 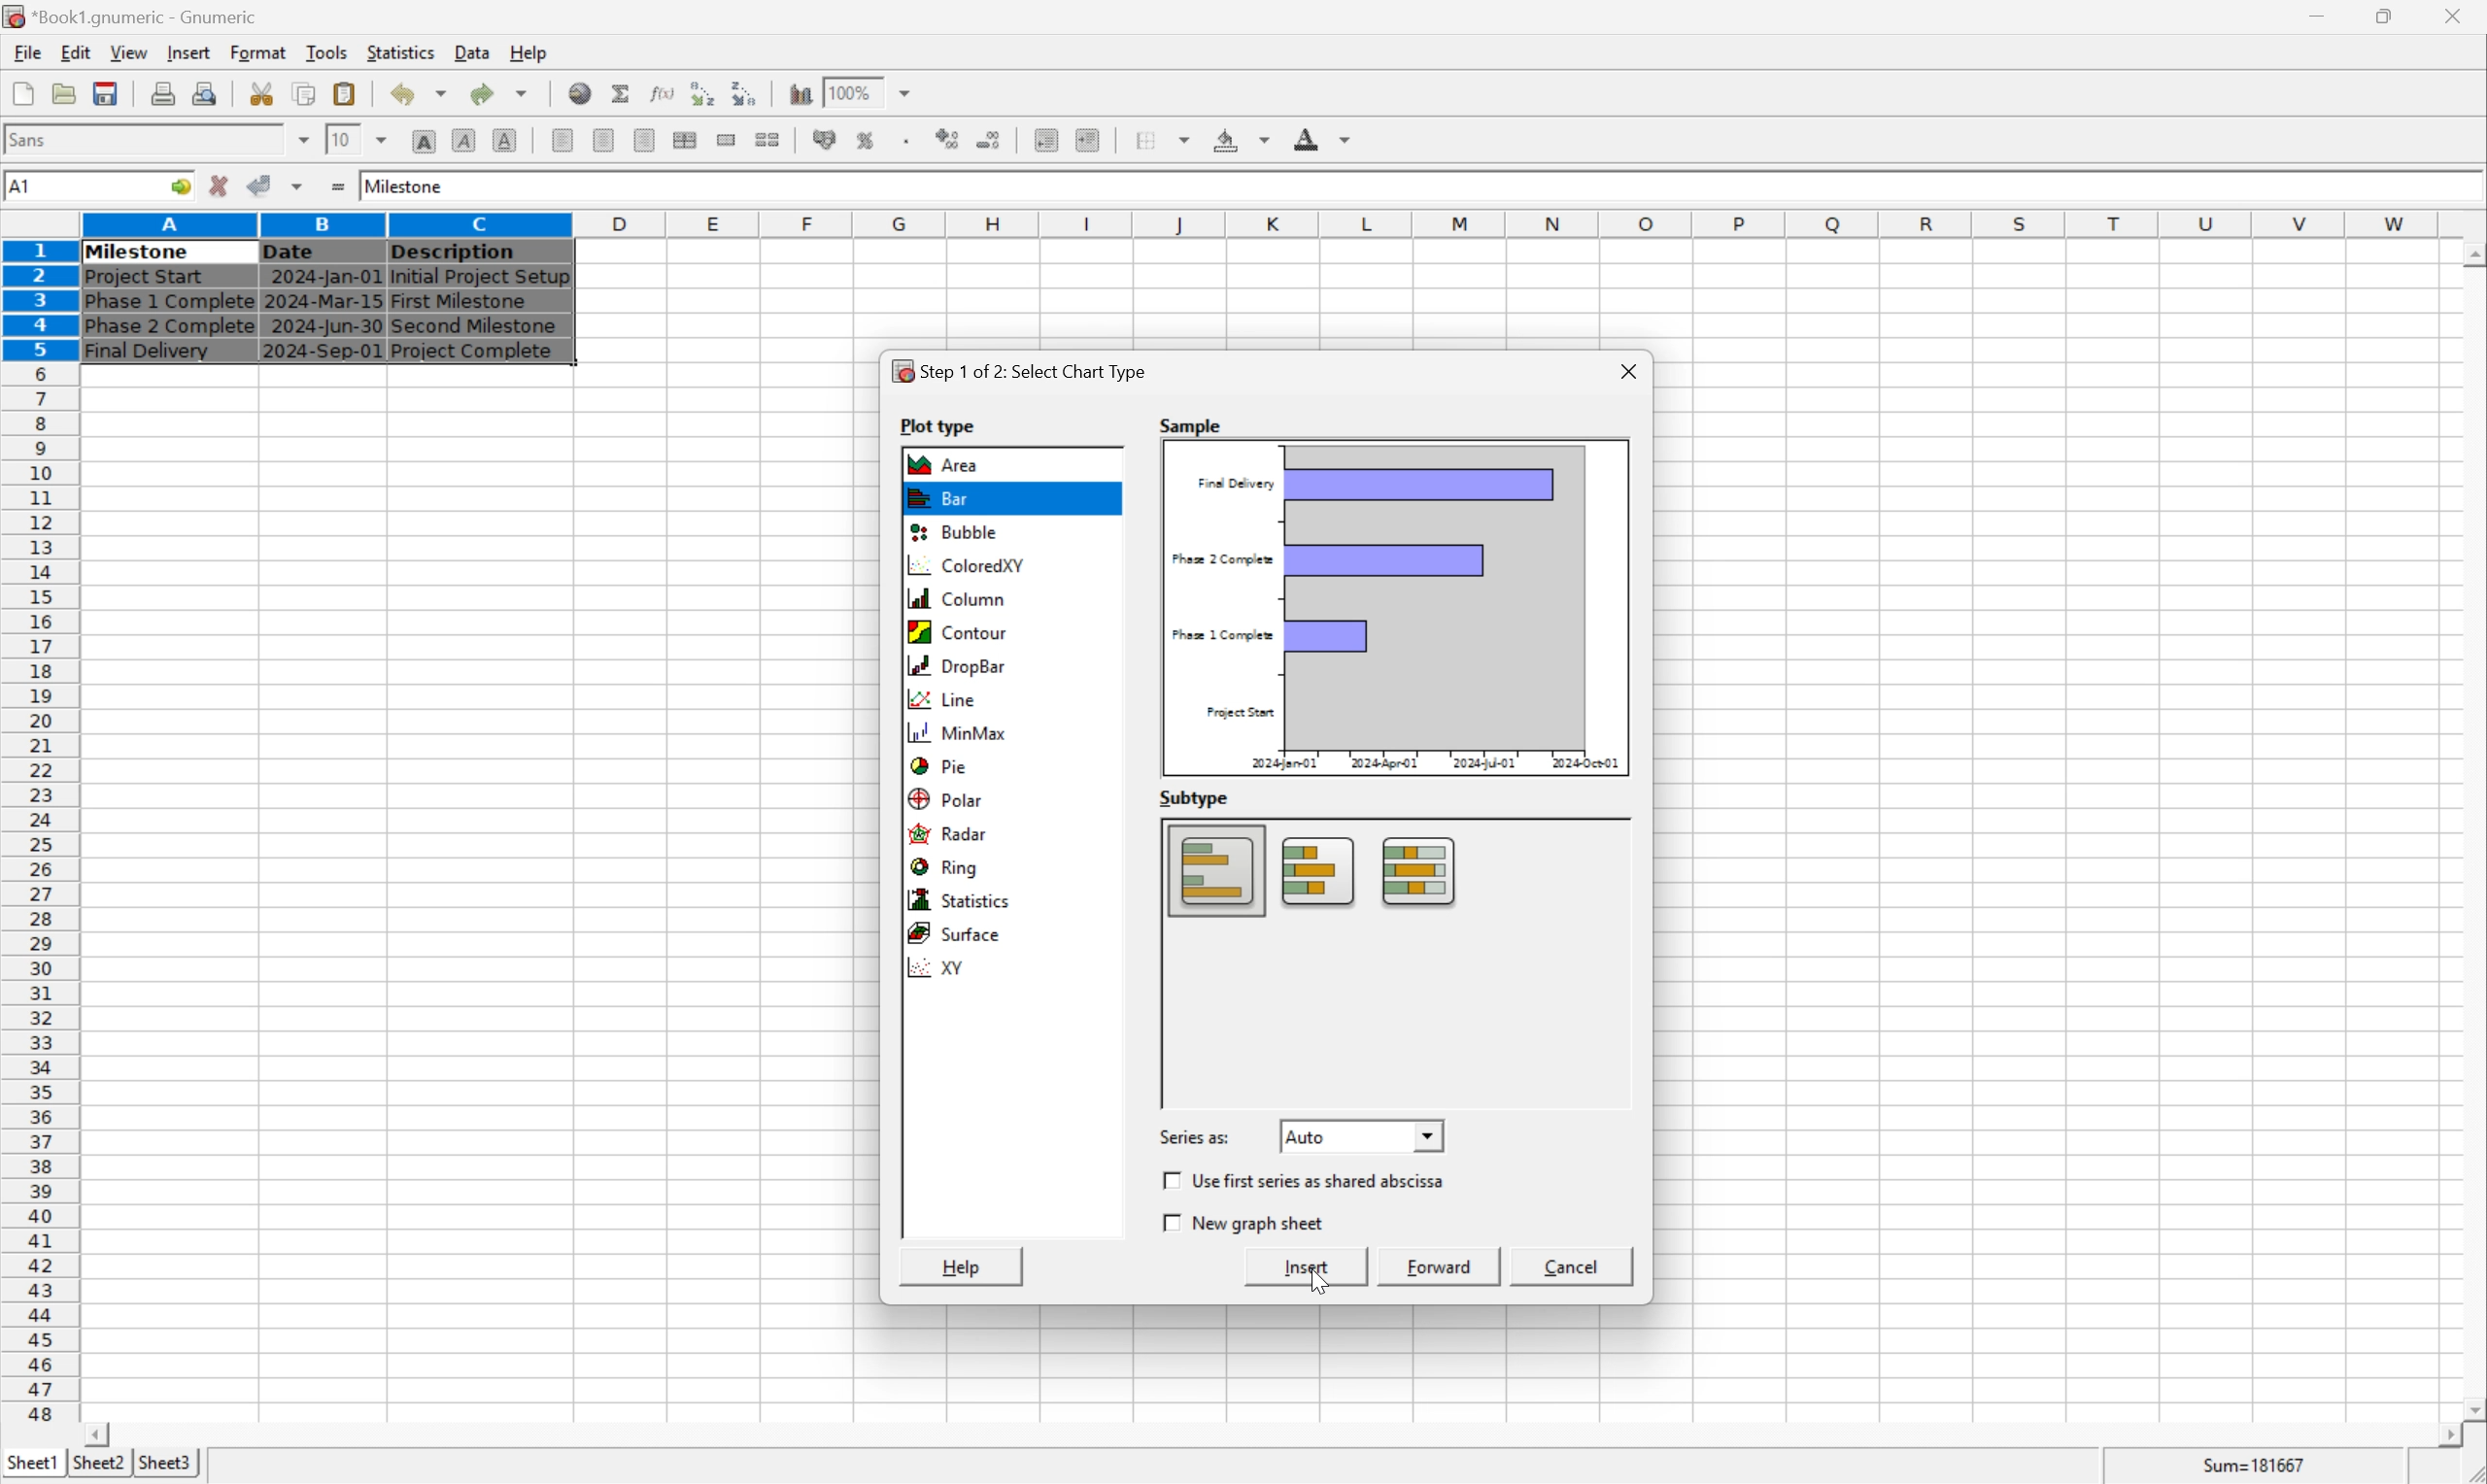 I want to click on accept changes in multiple cells, so click(x=300, y=190).